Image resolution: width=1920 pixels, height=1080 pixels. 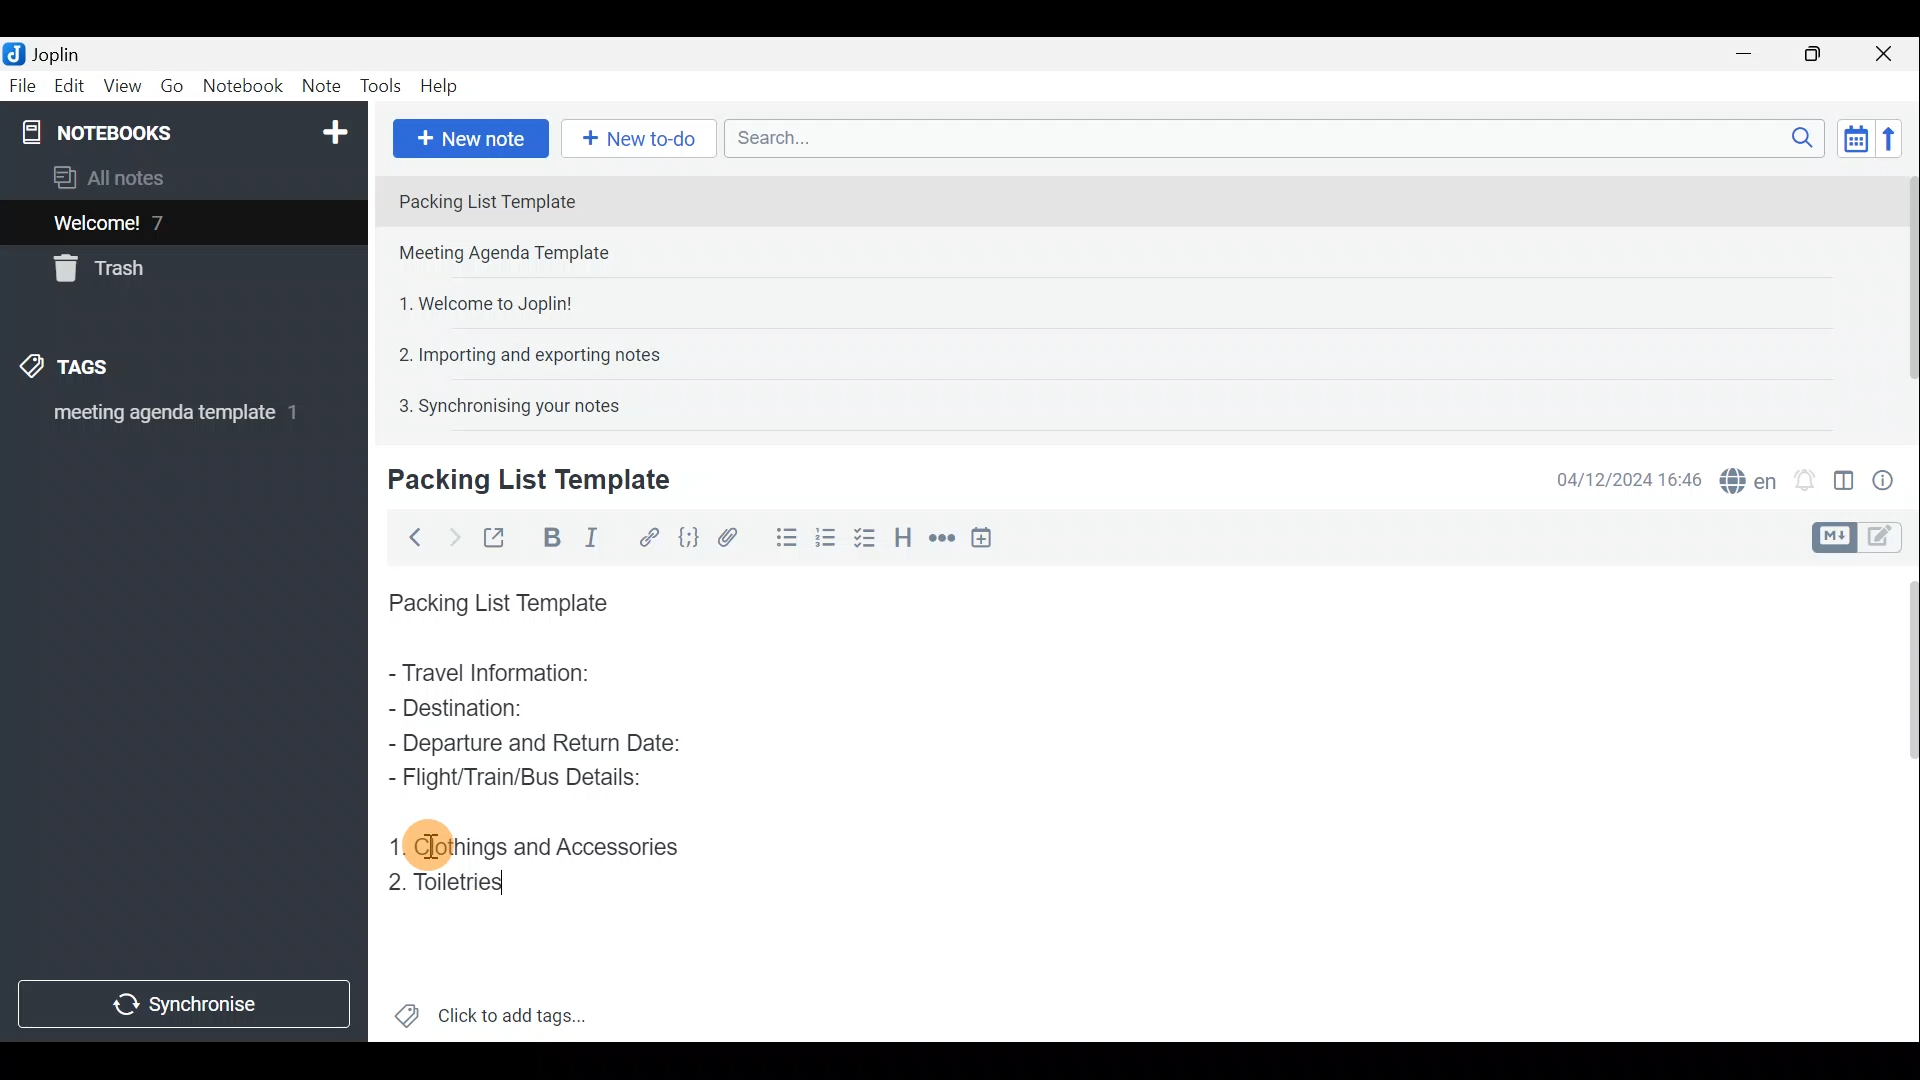 What do you see at coordinates (1901, 292) in the screenshot?
I see `Scroll bar` at bounding box center [1901, 292].